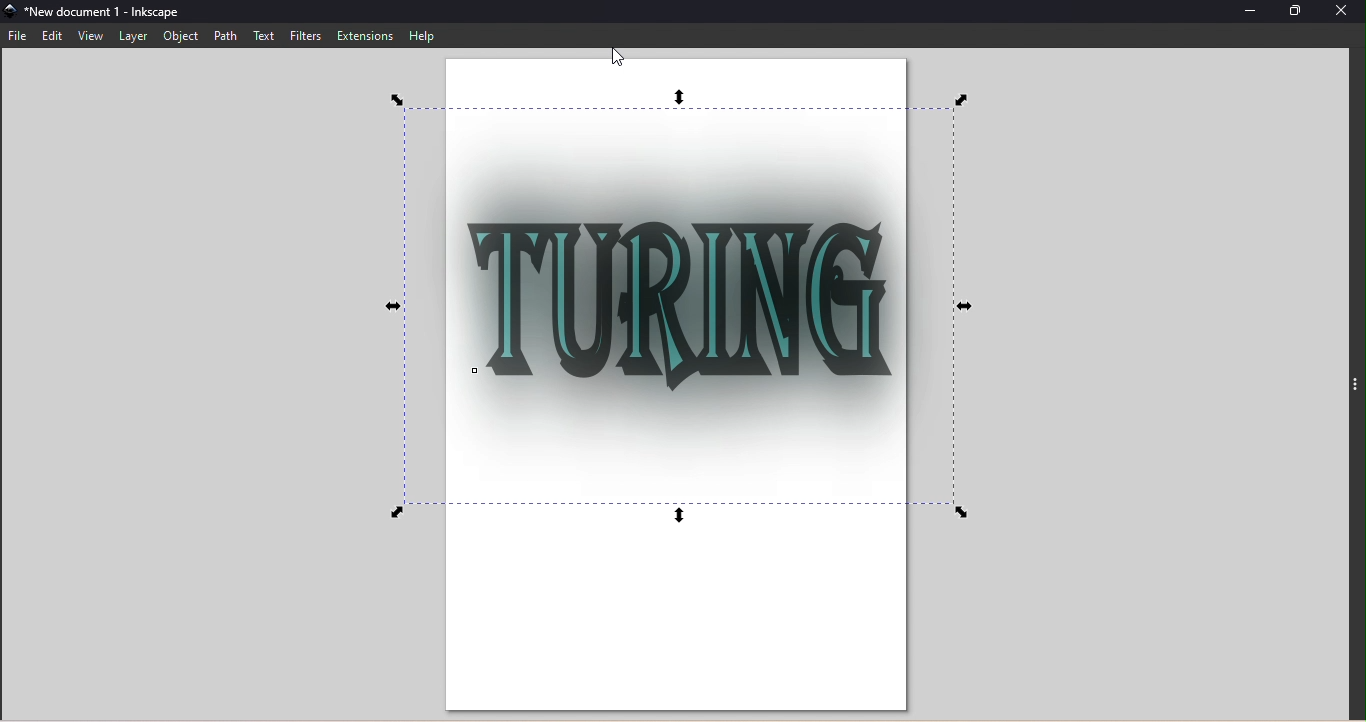 The image size is (1366, 722). Describe the element at coordinates (1253, 13) in the screenshot. I see `Minimize` at that location.